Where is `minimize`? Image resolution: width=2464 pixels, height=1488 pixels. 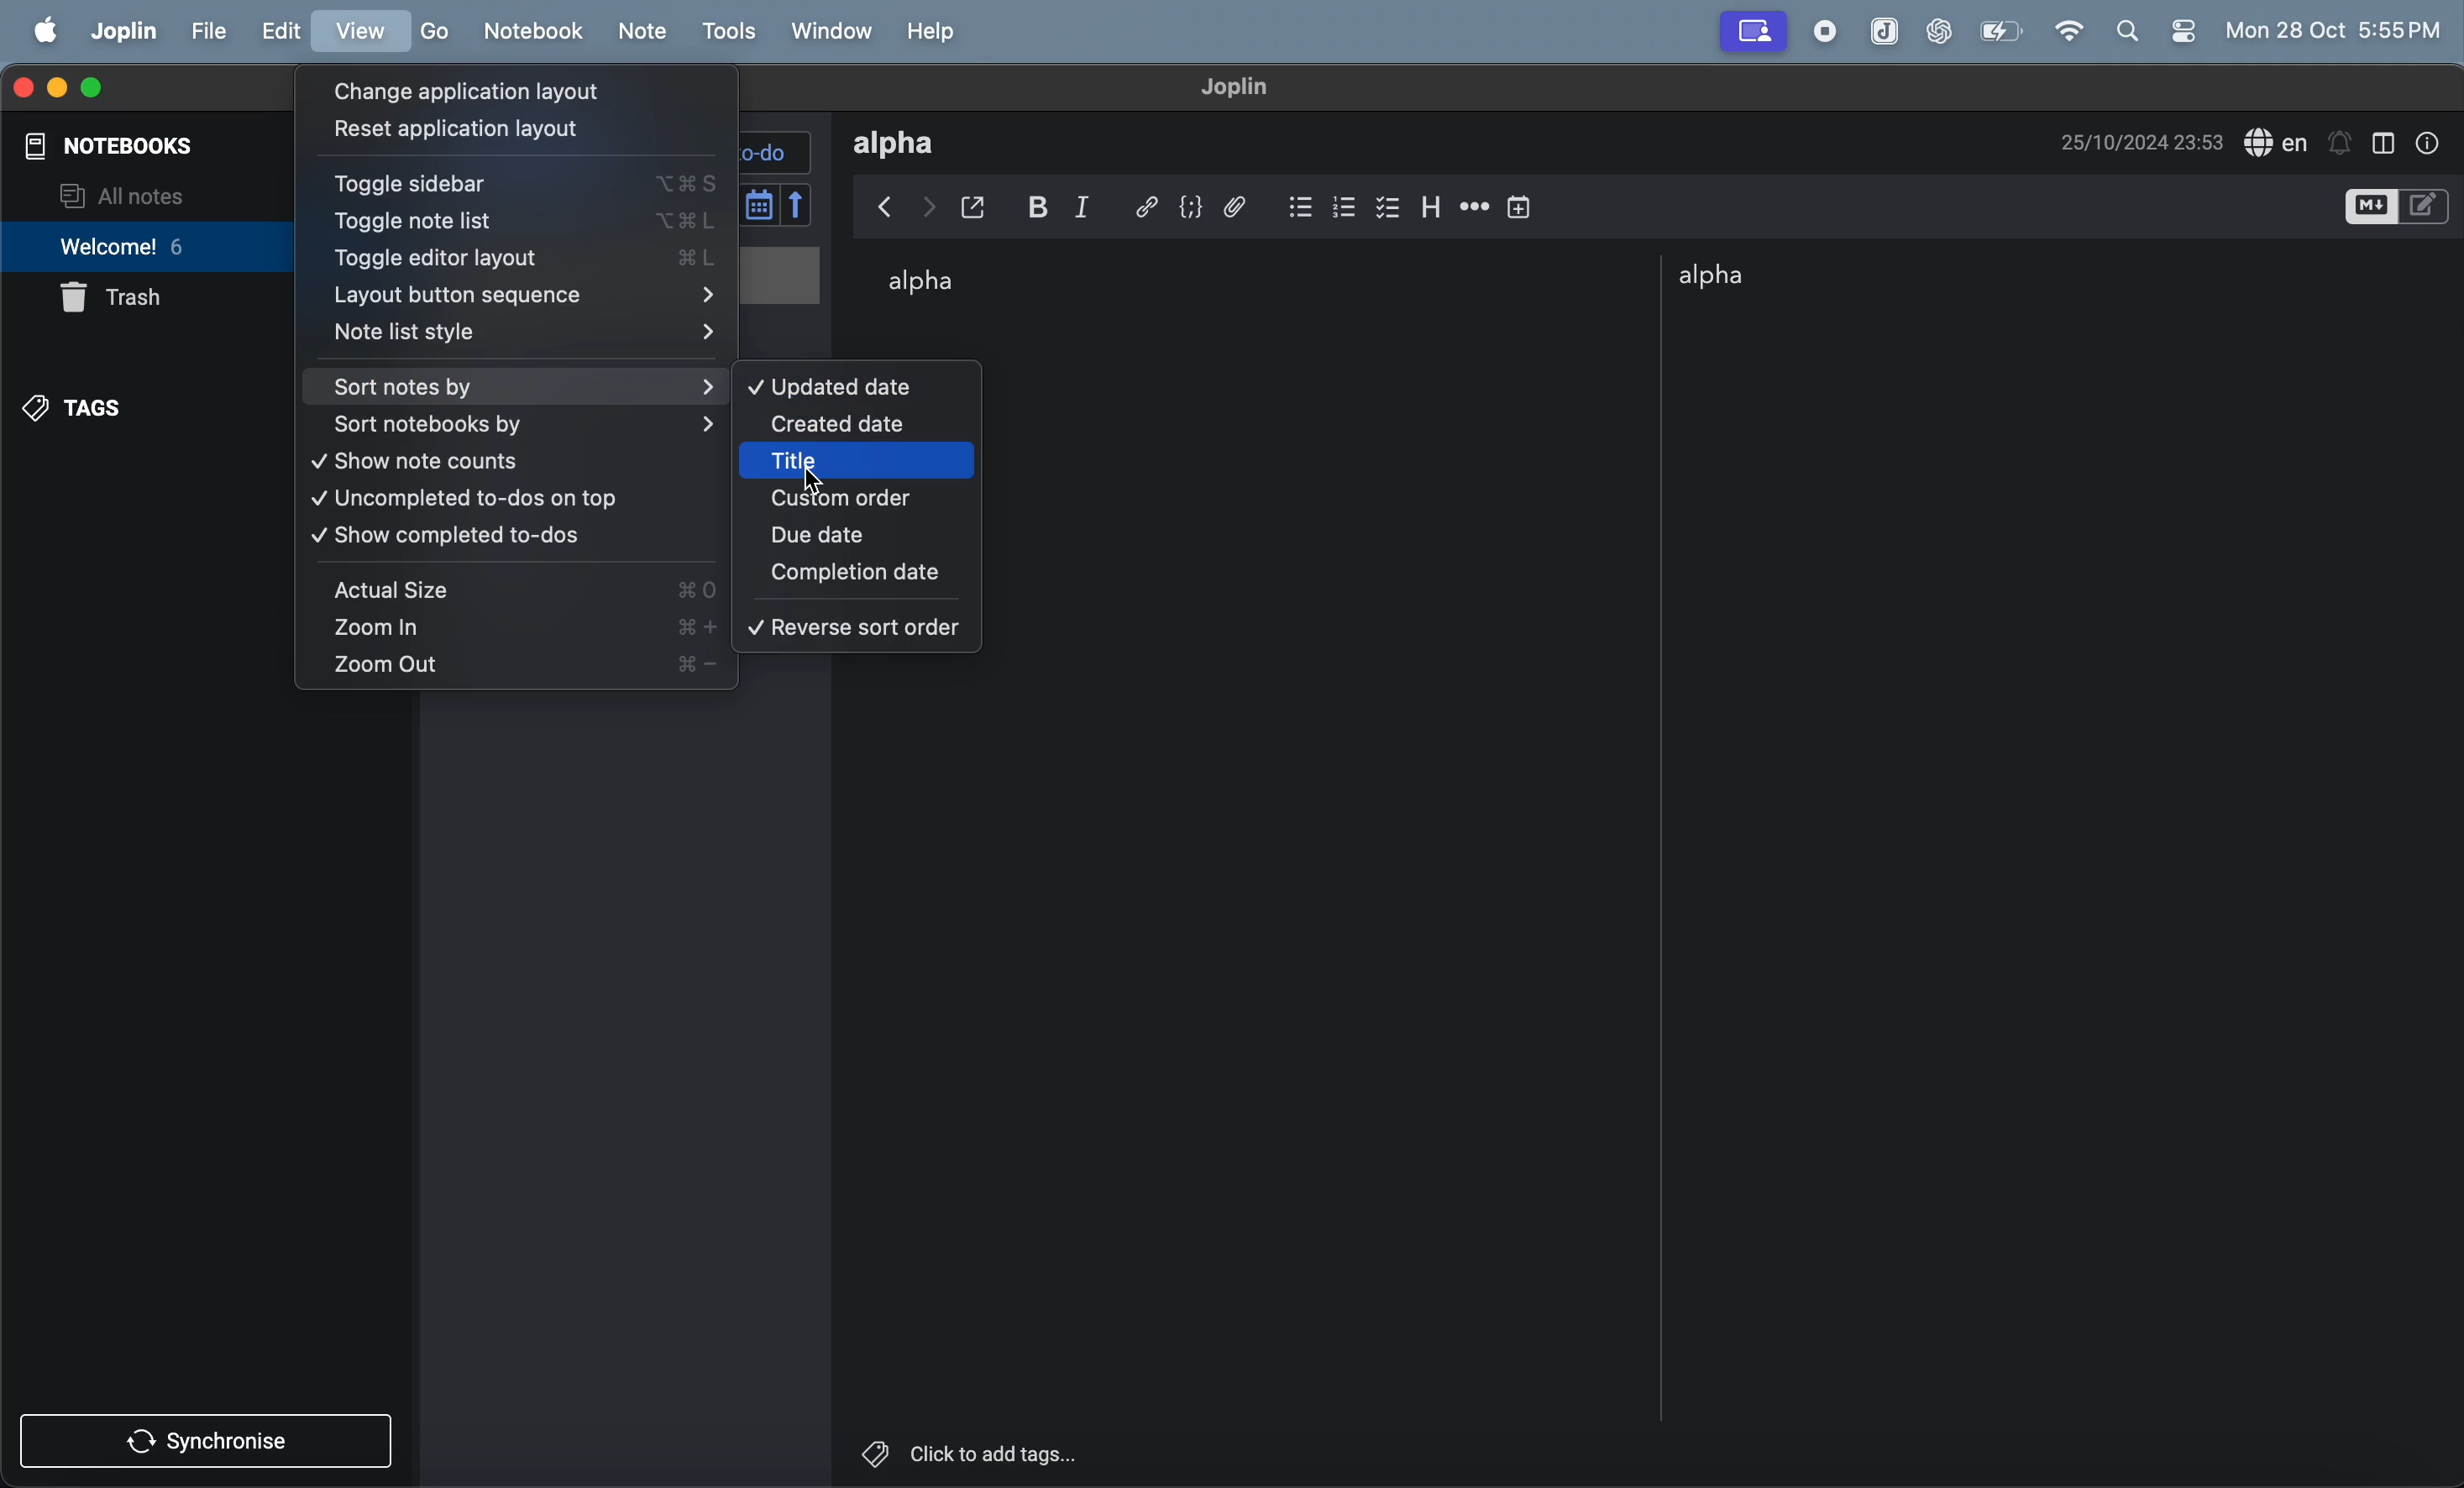 minimize is located at coordinates (58, 86).